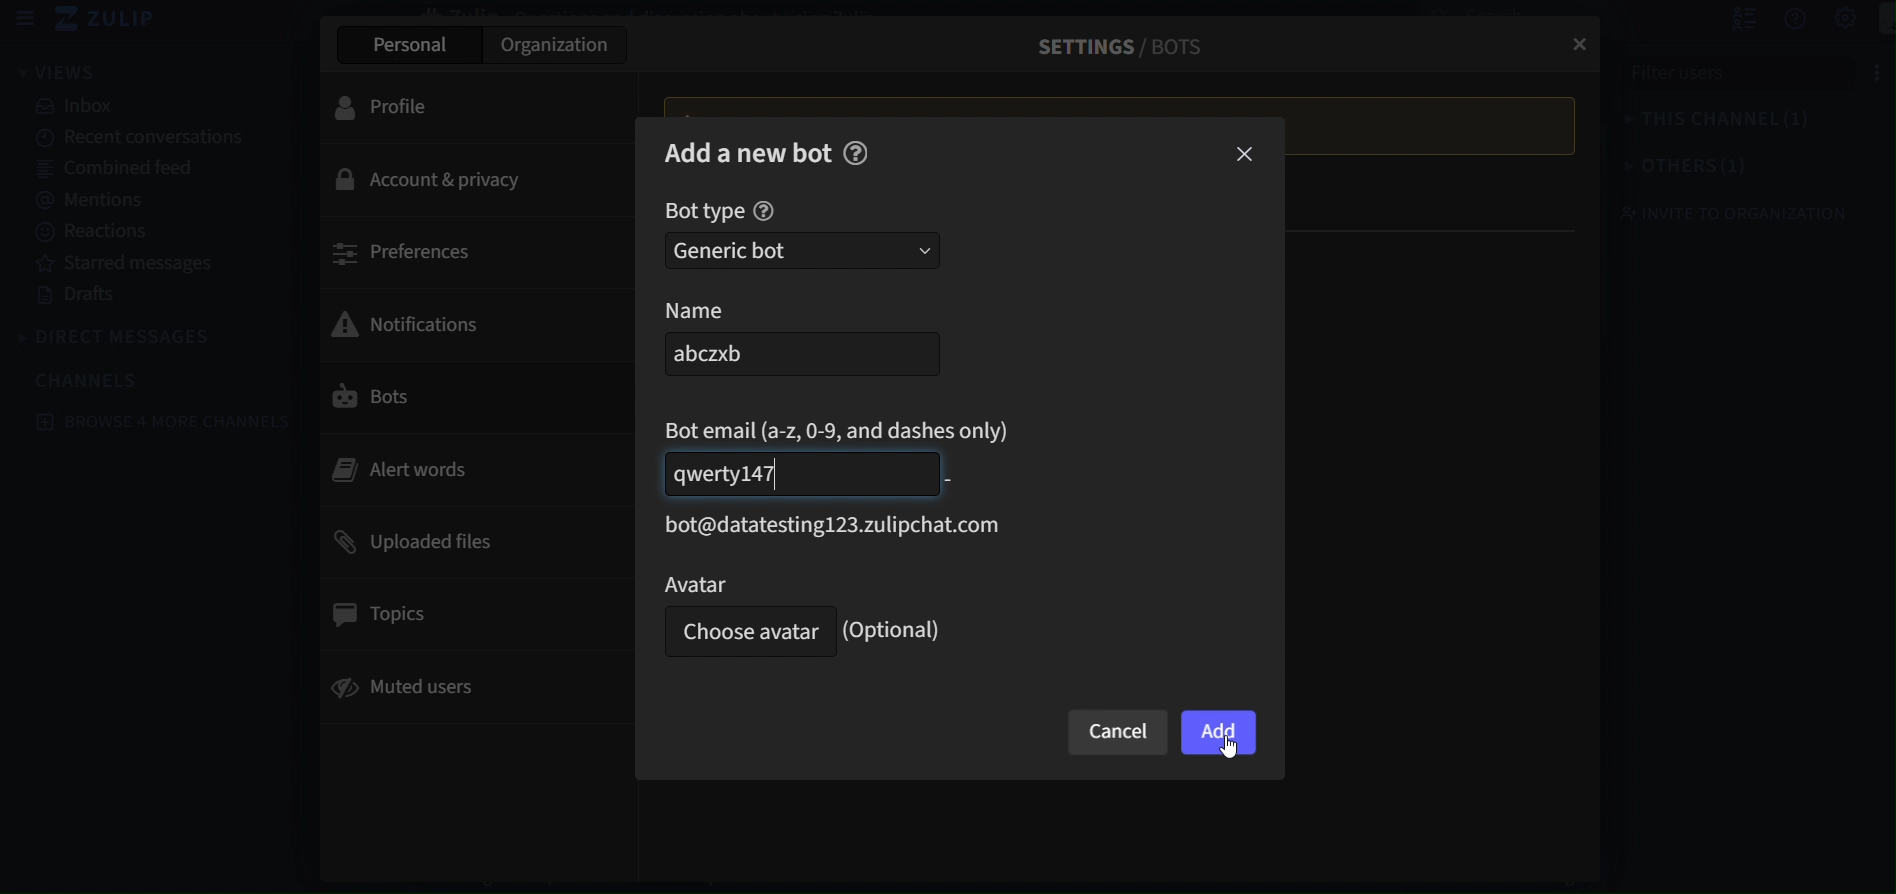  Describe the element at coordinates (1234, 754) in the screenshot. I see `Cursor` at that location.